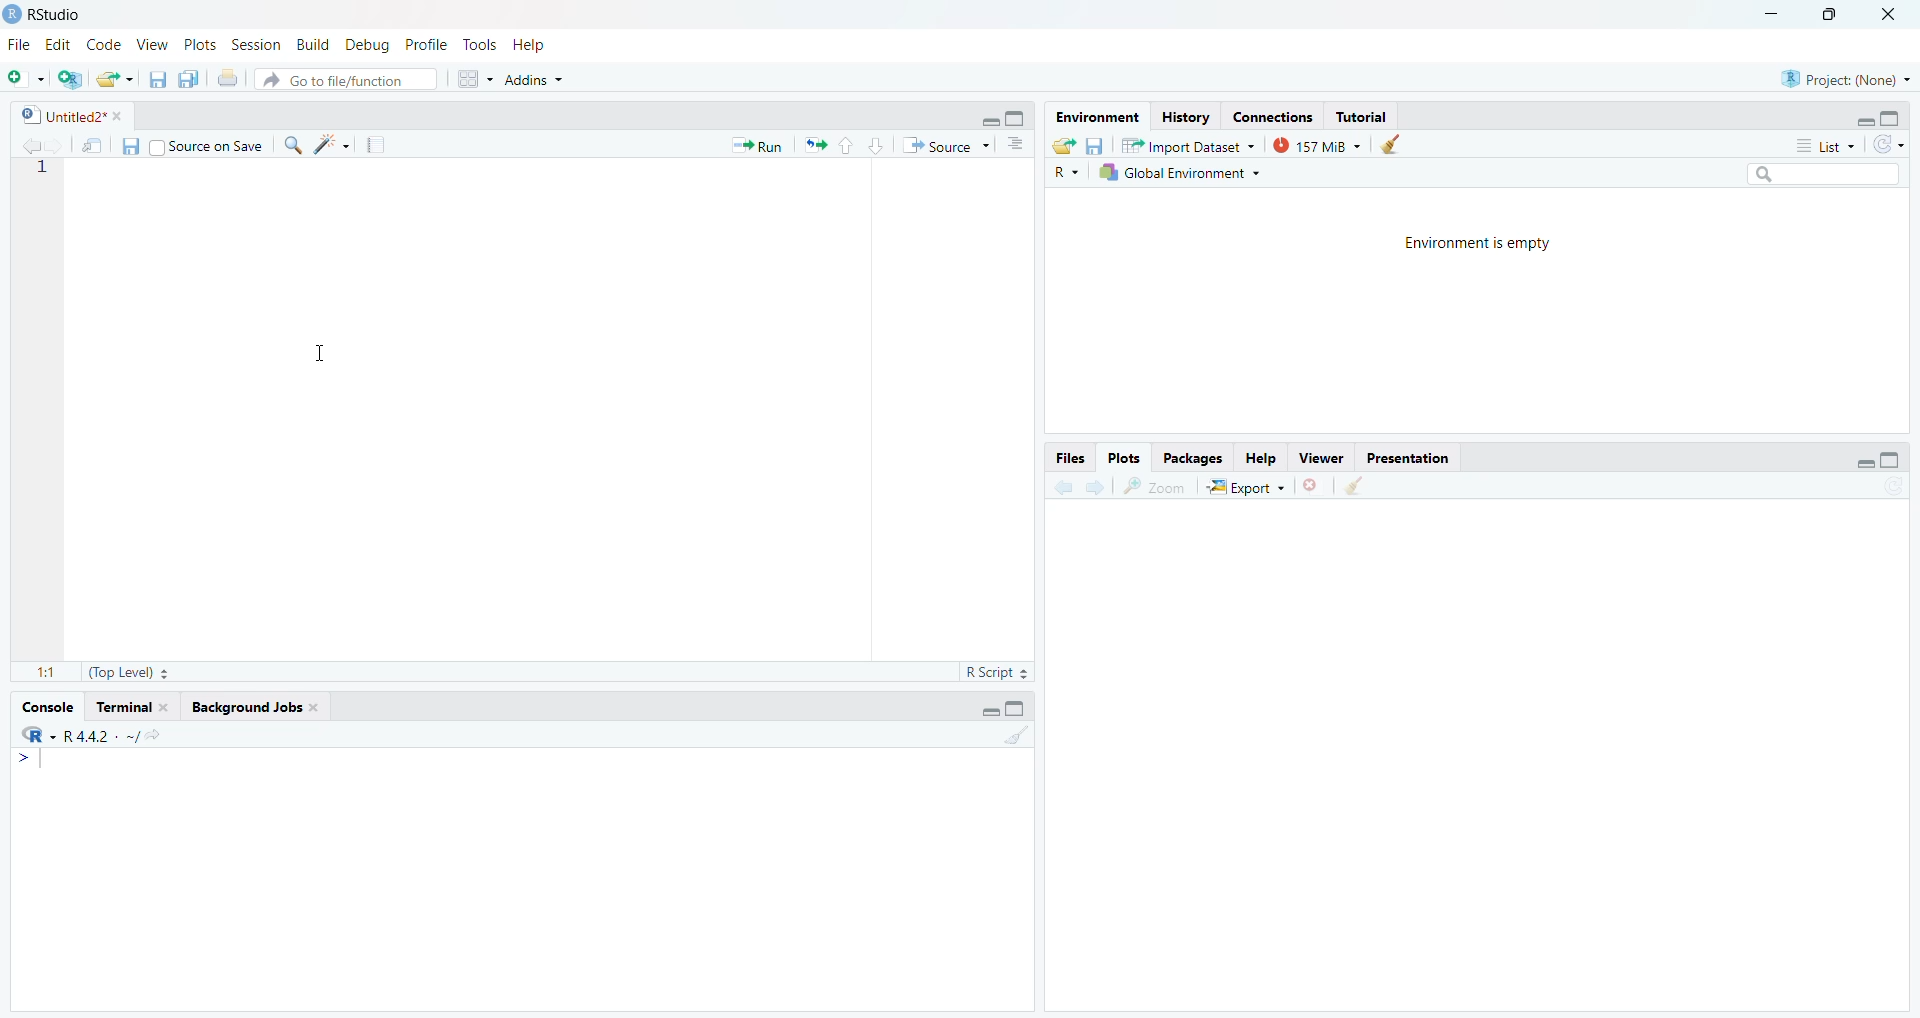 The image size is (1920, 1018). Describe the element at coordinates (1891, 461) in the screenshot. I see `maximize` at that location.